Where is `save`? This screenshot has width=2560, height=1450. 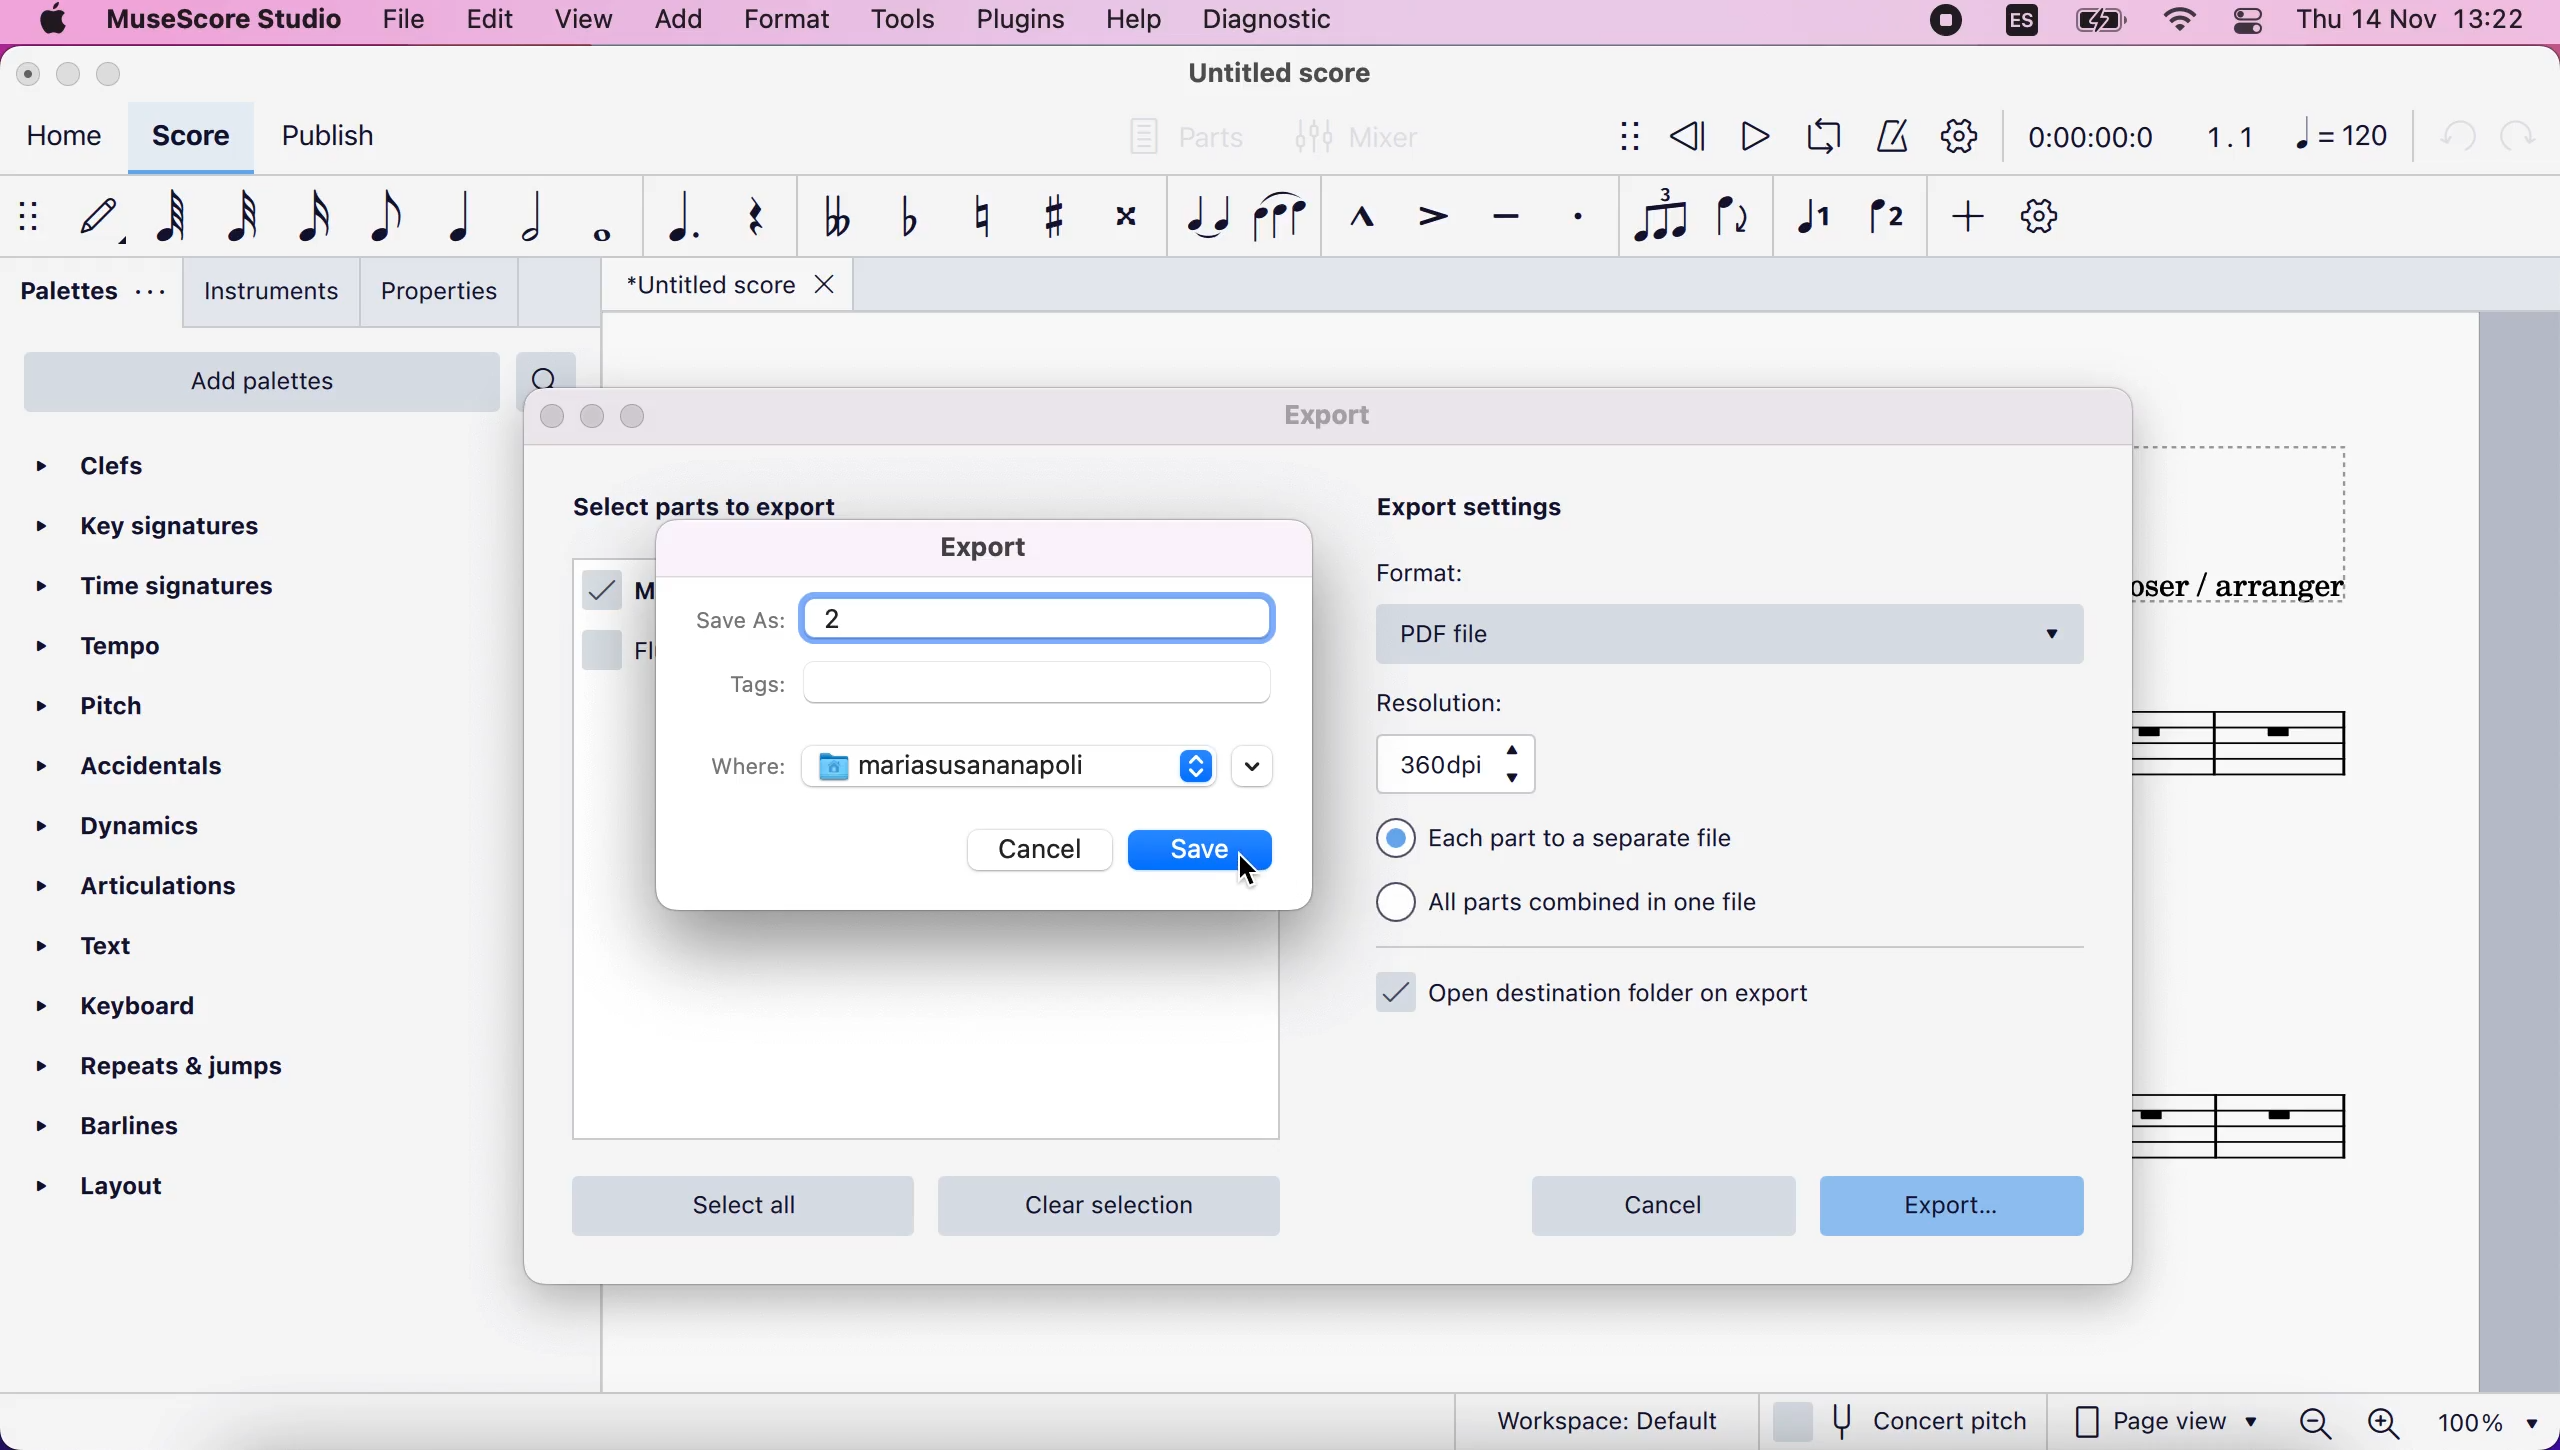
save is located at coordinates (1206, 848).